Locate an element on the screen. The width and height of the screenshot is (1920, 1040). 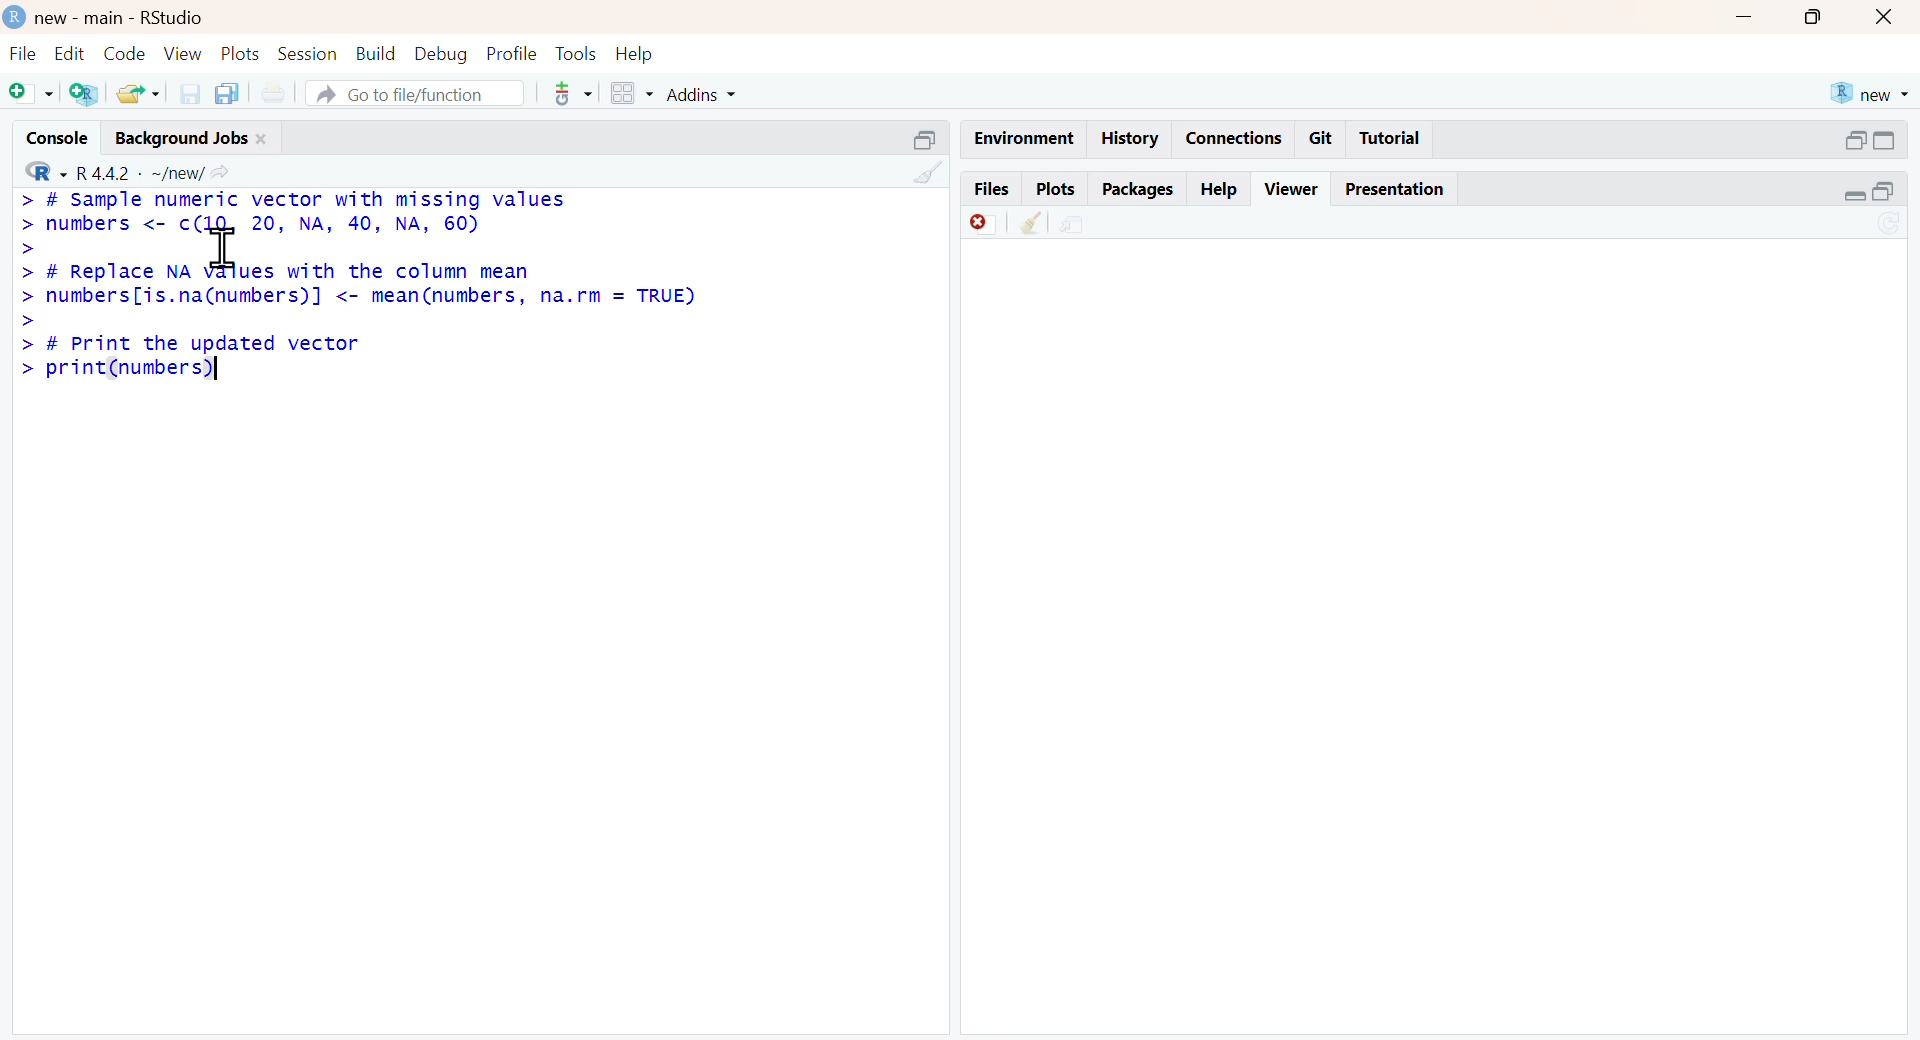
cursor is located at coordinates (224, 246).